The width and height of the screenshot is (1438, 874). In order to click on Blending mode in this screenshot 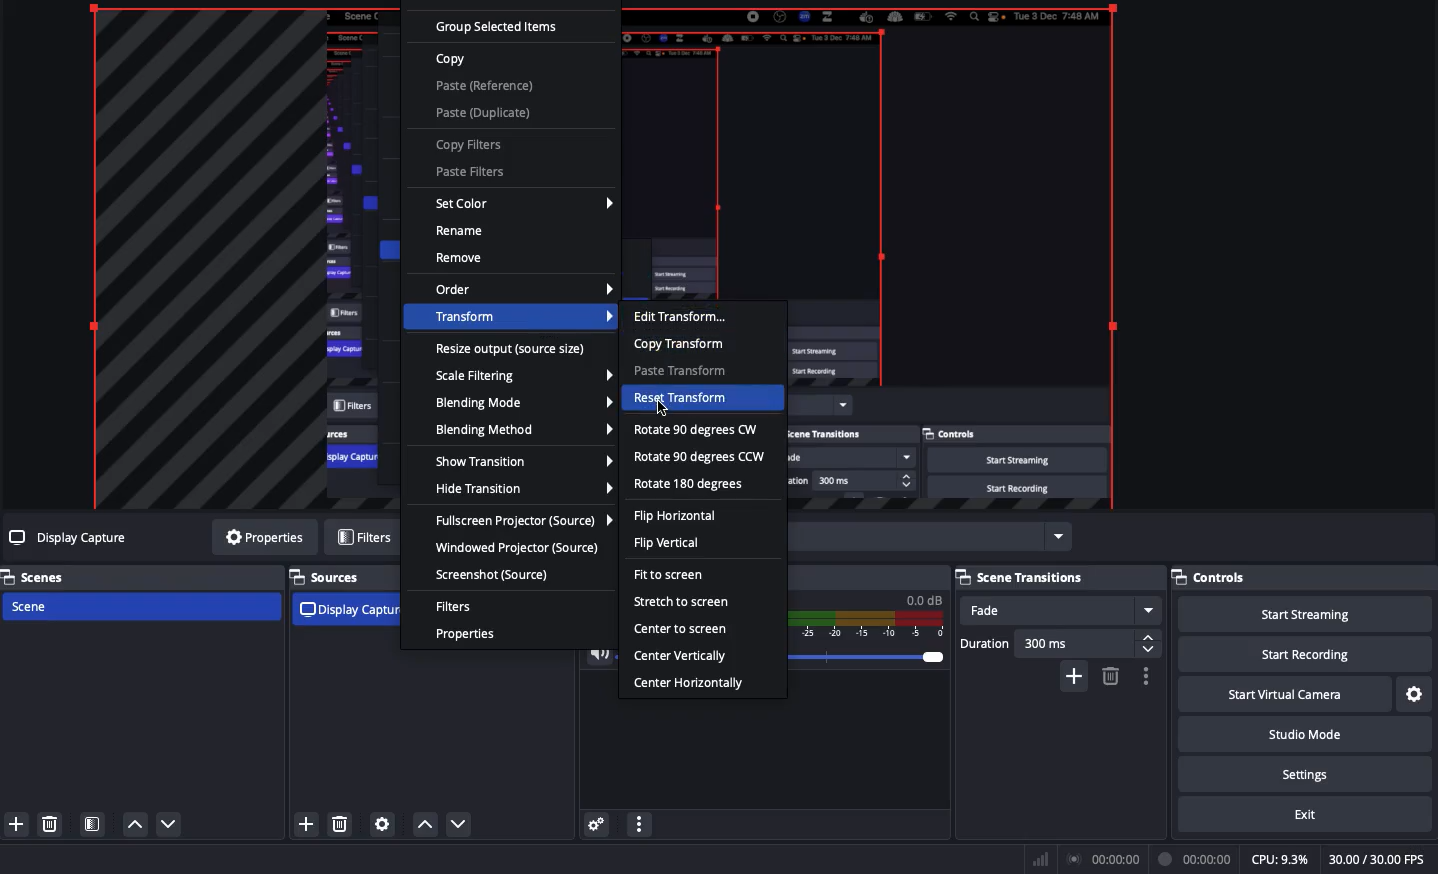, I will do `click(526, 403)`.